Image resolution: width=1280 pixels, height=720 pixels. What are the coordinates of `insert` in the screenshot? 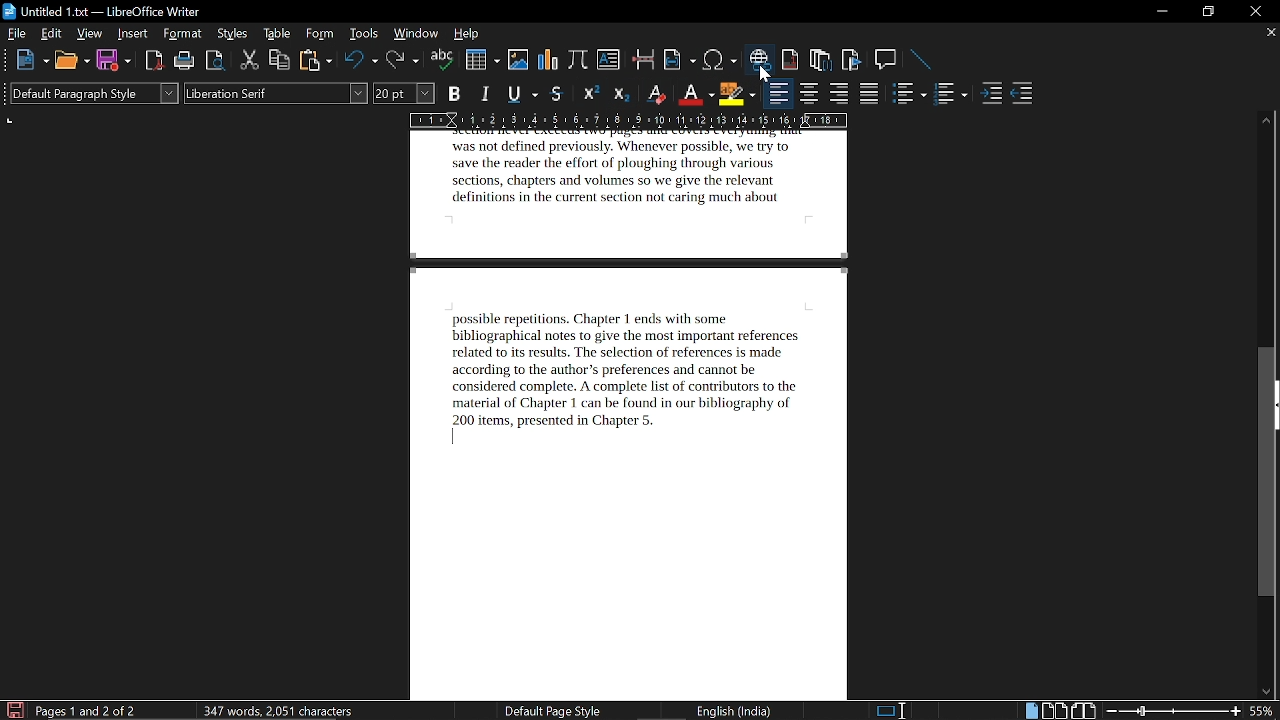 It's located at (133, 34).